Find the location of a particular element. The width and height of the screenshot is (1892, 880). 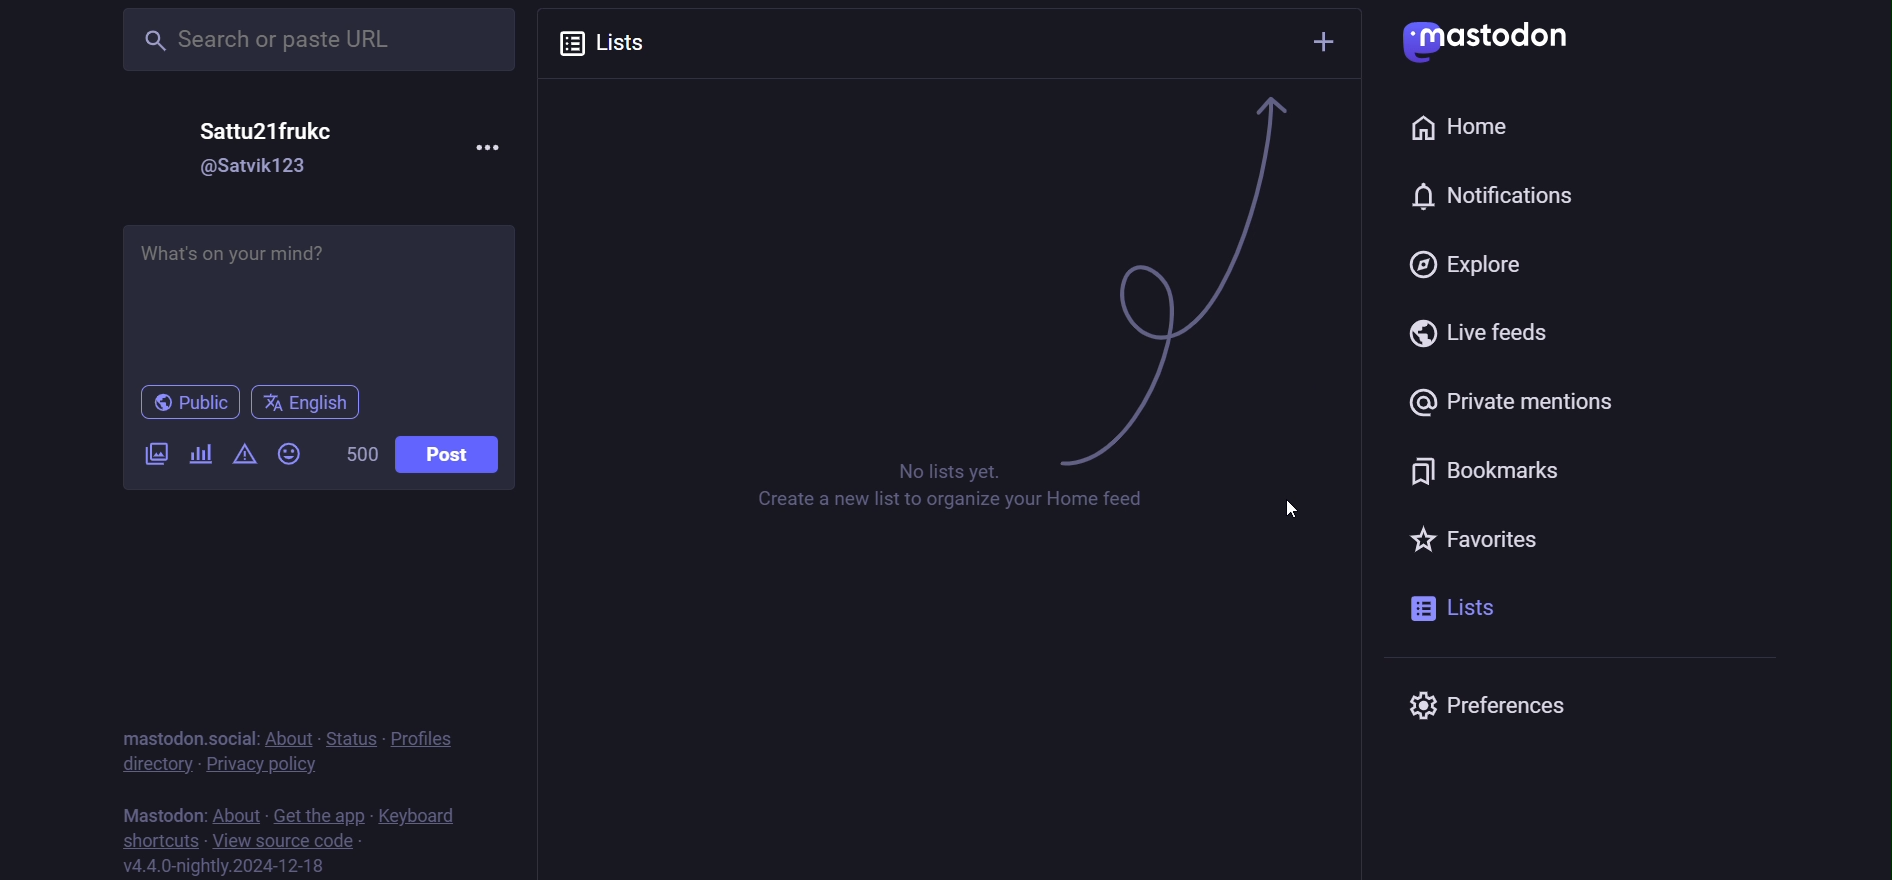

lists is located at coordinates (1454, 608).